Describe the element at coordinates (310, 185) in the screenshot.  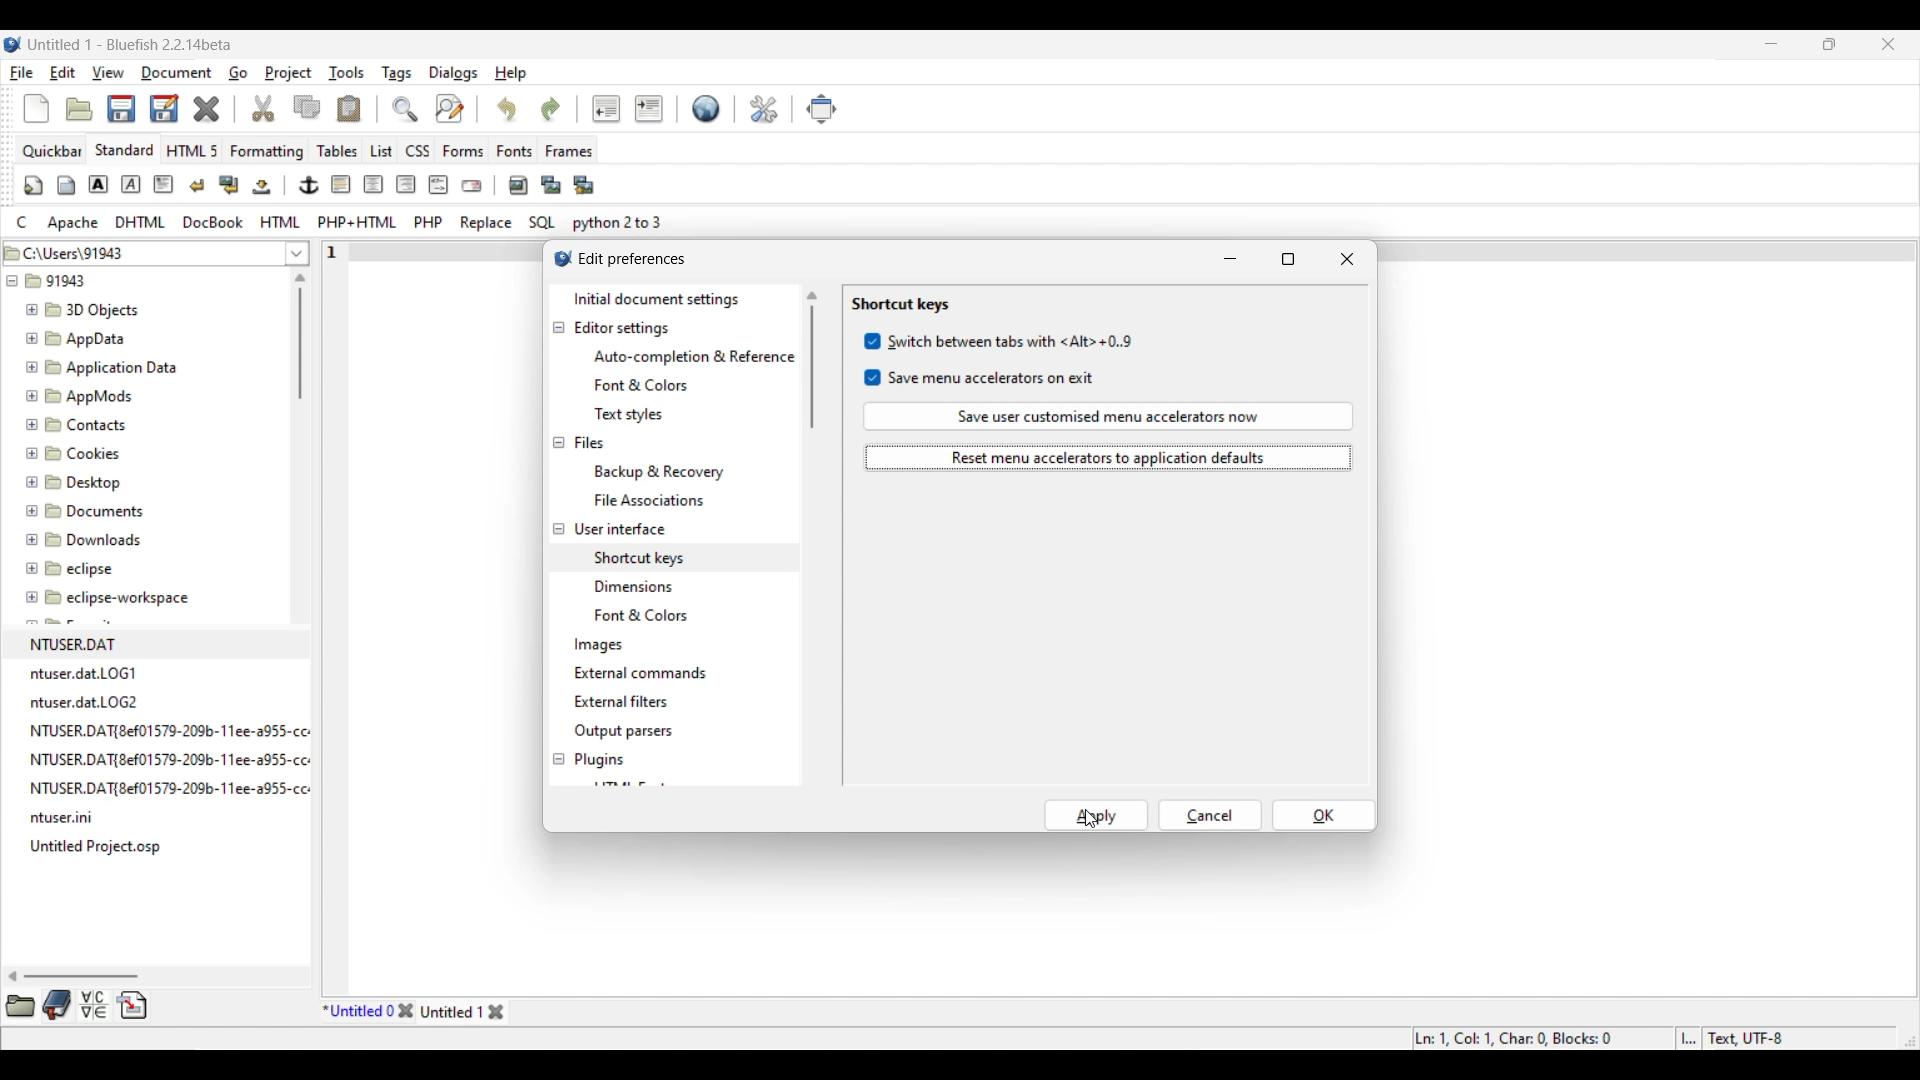
I see `Image and text edit tools` at that location.